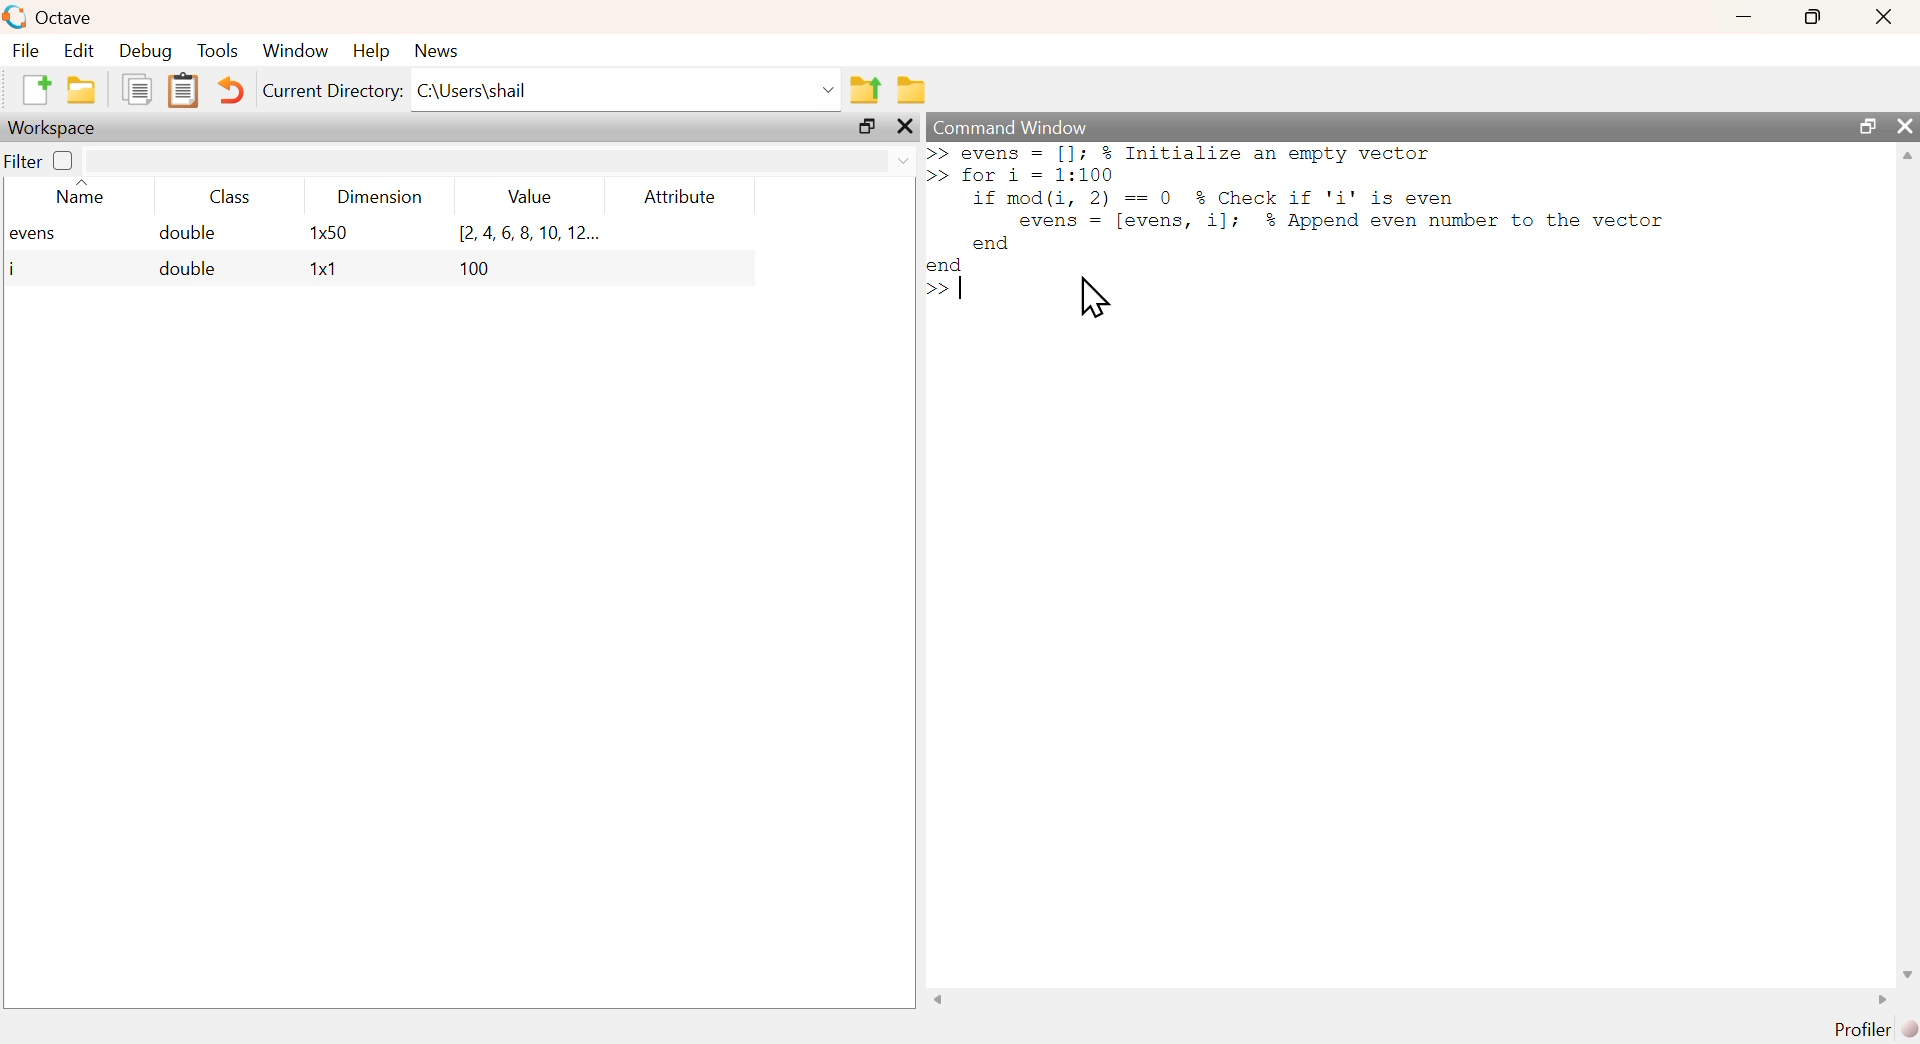 Image resolution: width=1920 pixels, height=1044 pixels. Describe the element at coordinates (627, 89) in the screenshot. I see `C:\Users\shail ` at that location.